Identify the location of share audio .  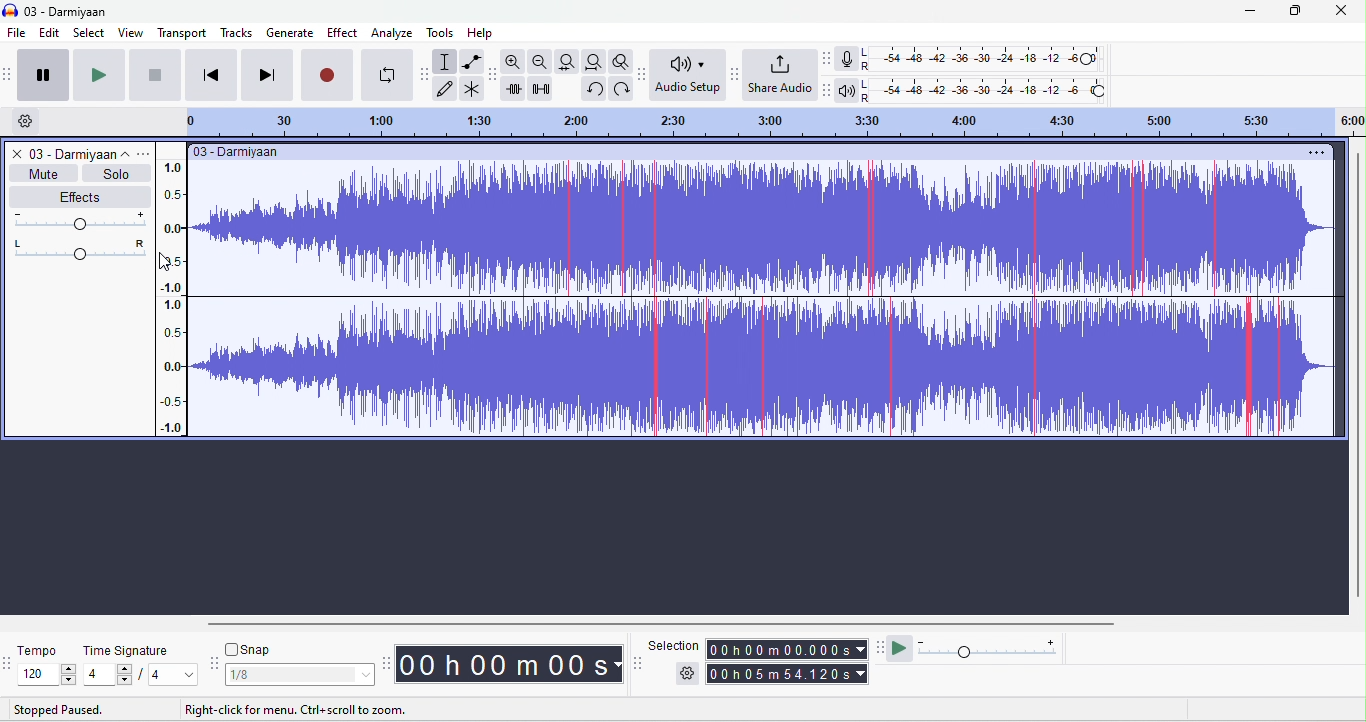
(782, 73).